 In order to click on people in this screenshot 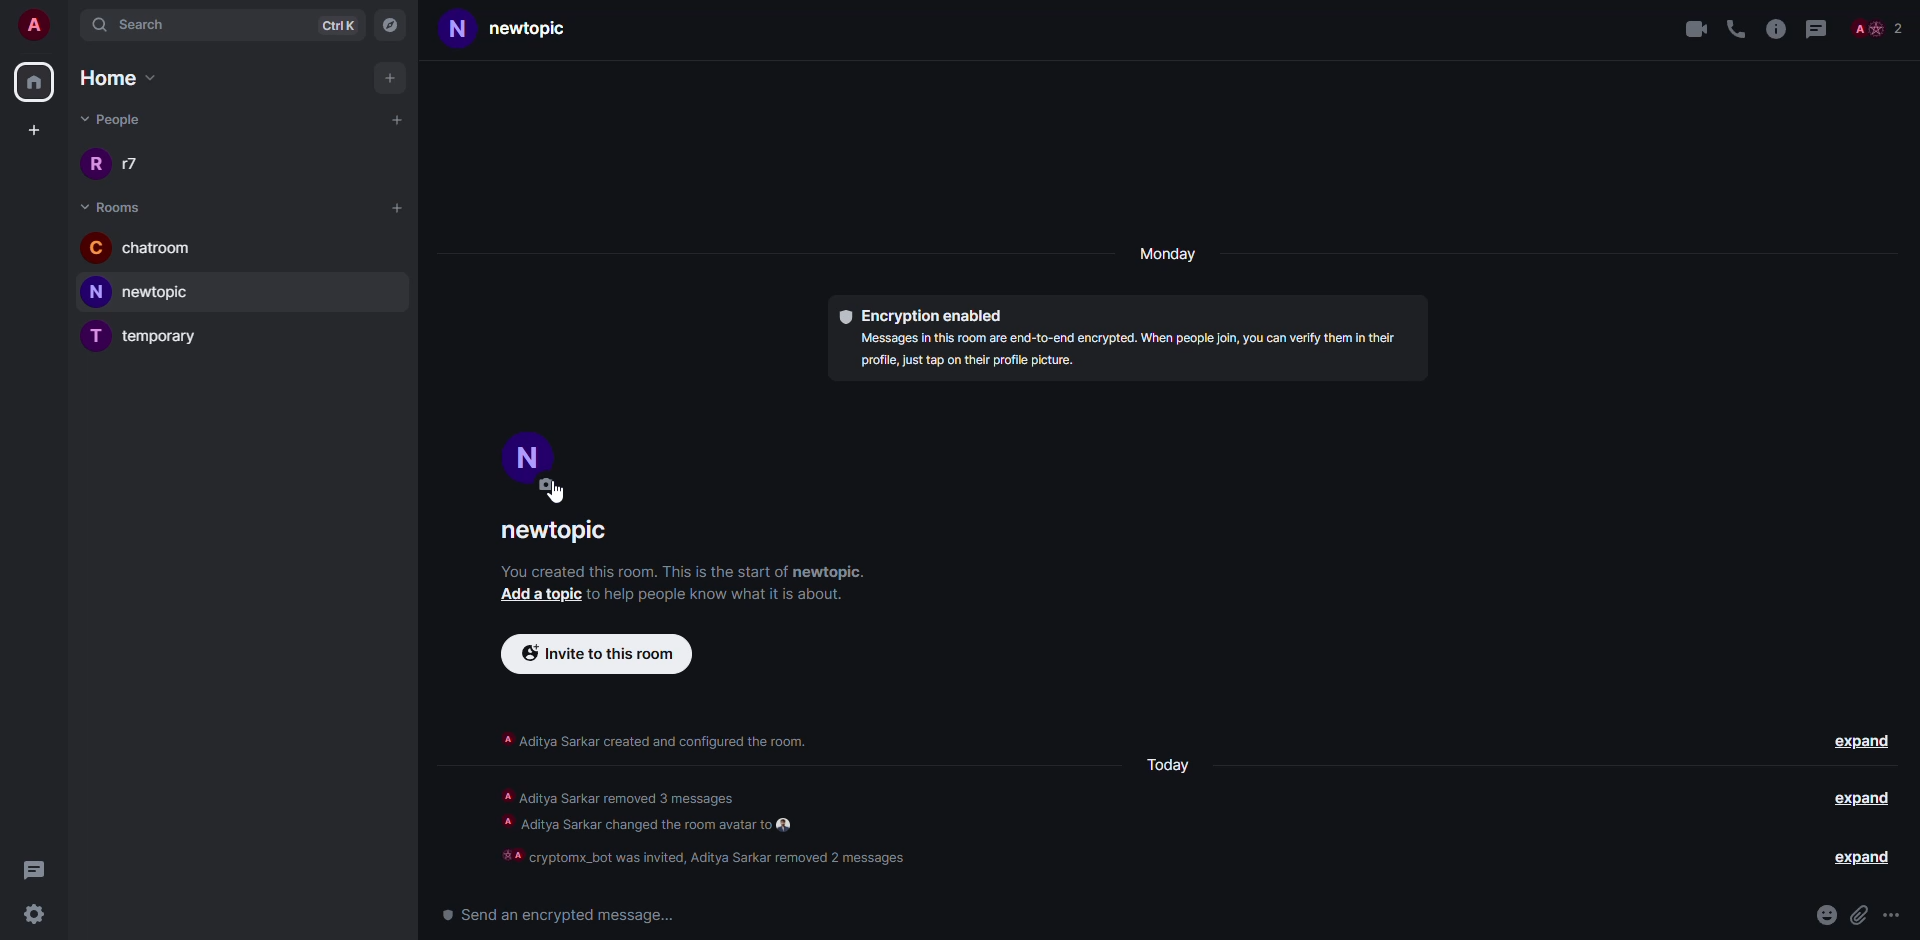, I will do `click(114, 118)`.